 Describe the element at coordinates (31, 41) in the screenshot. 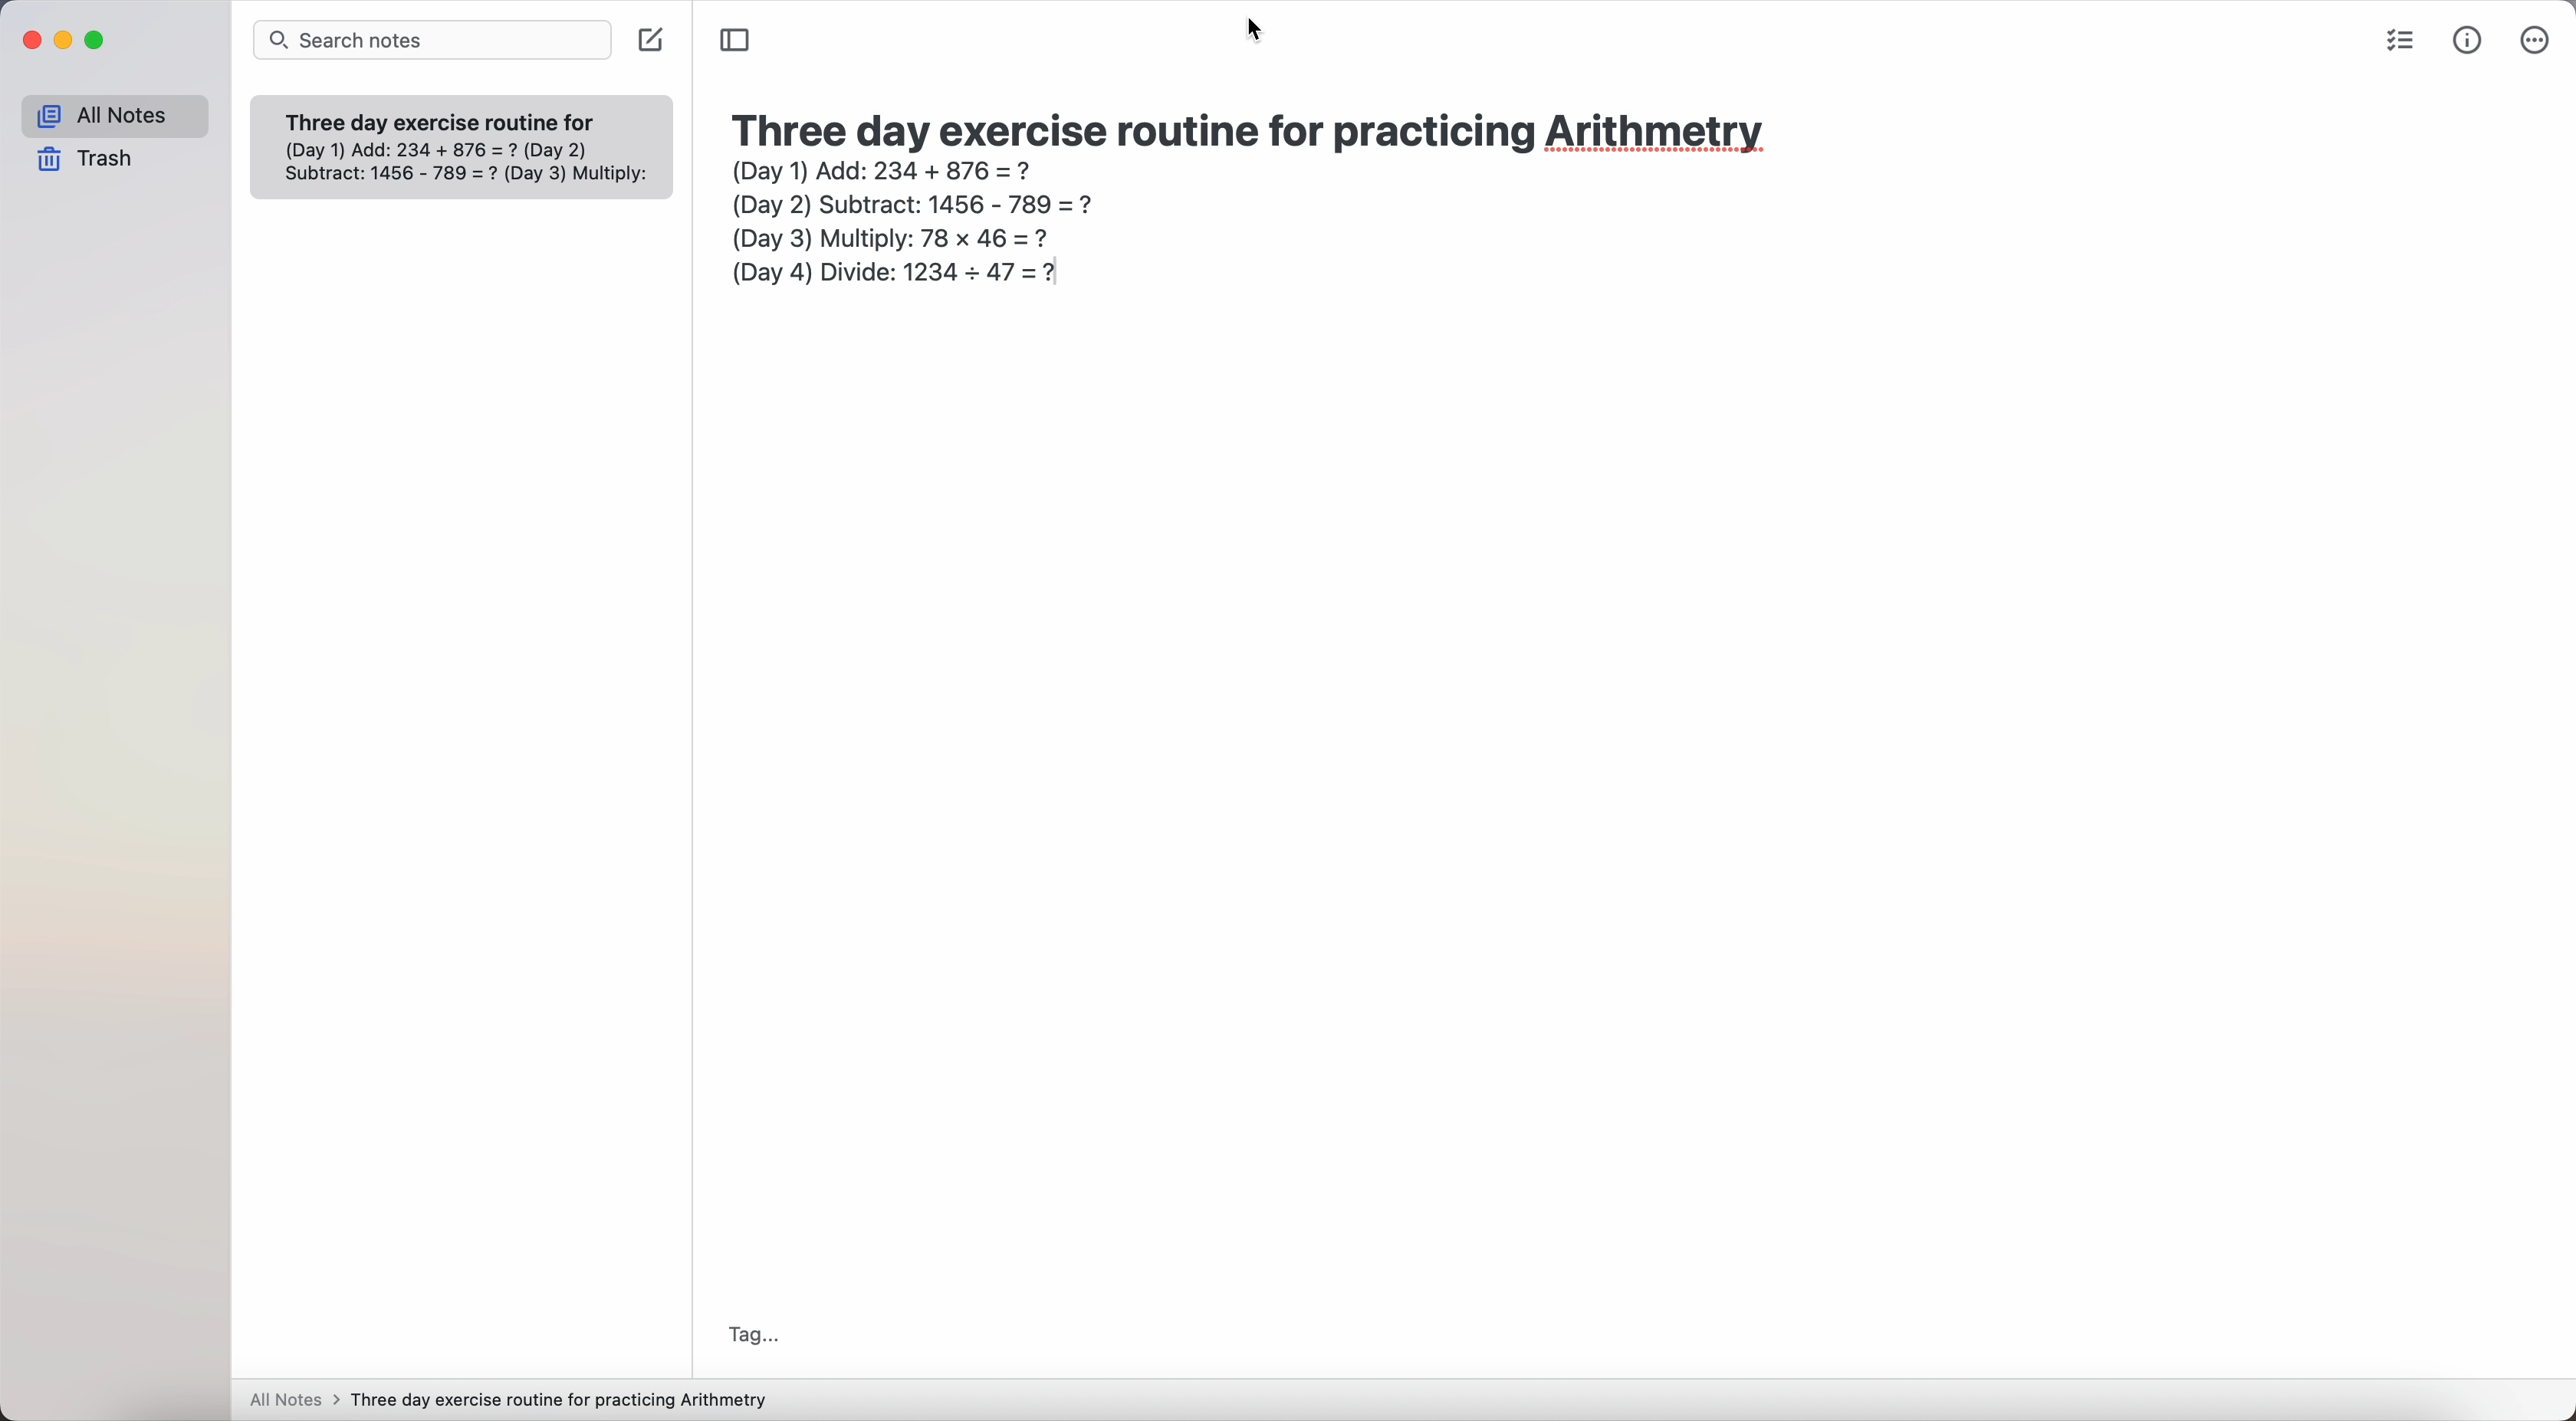

I see `close` at that location.